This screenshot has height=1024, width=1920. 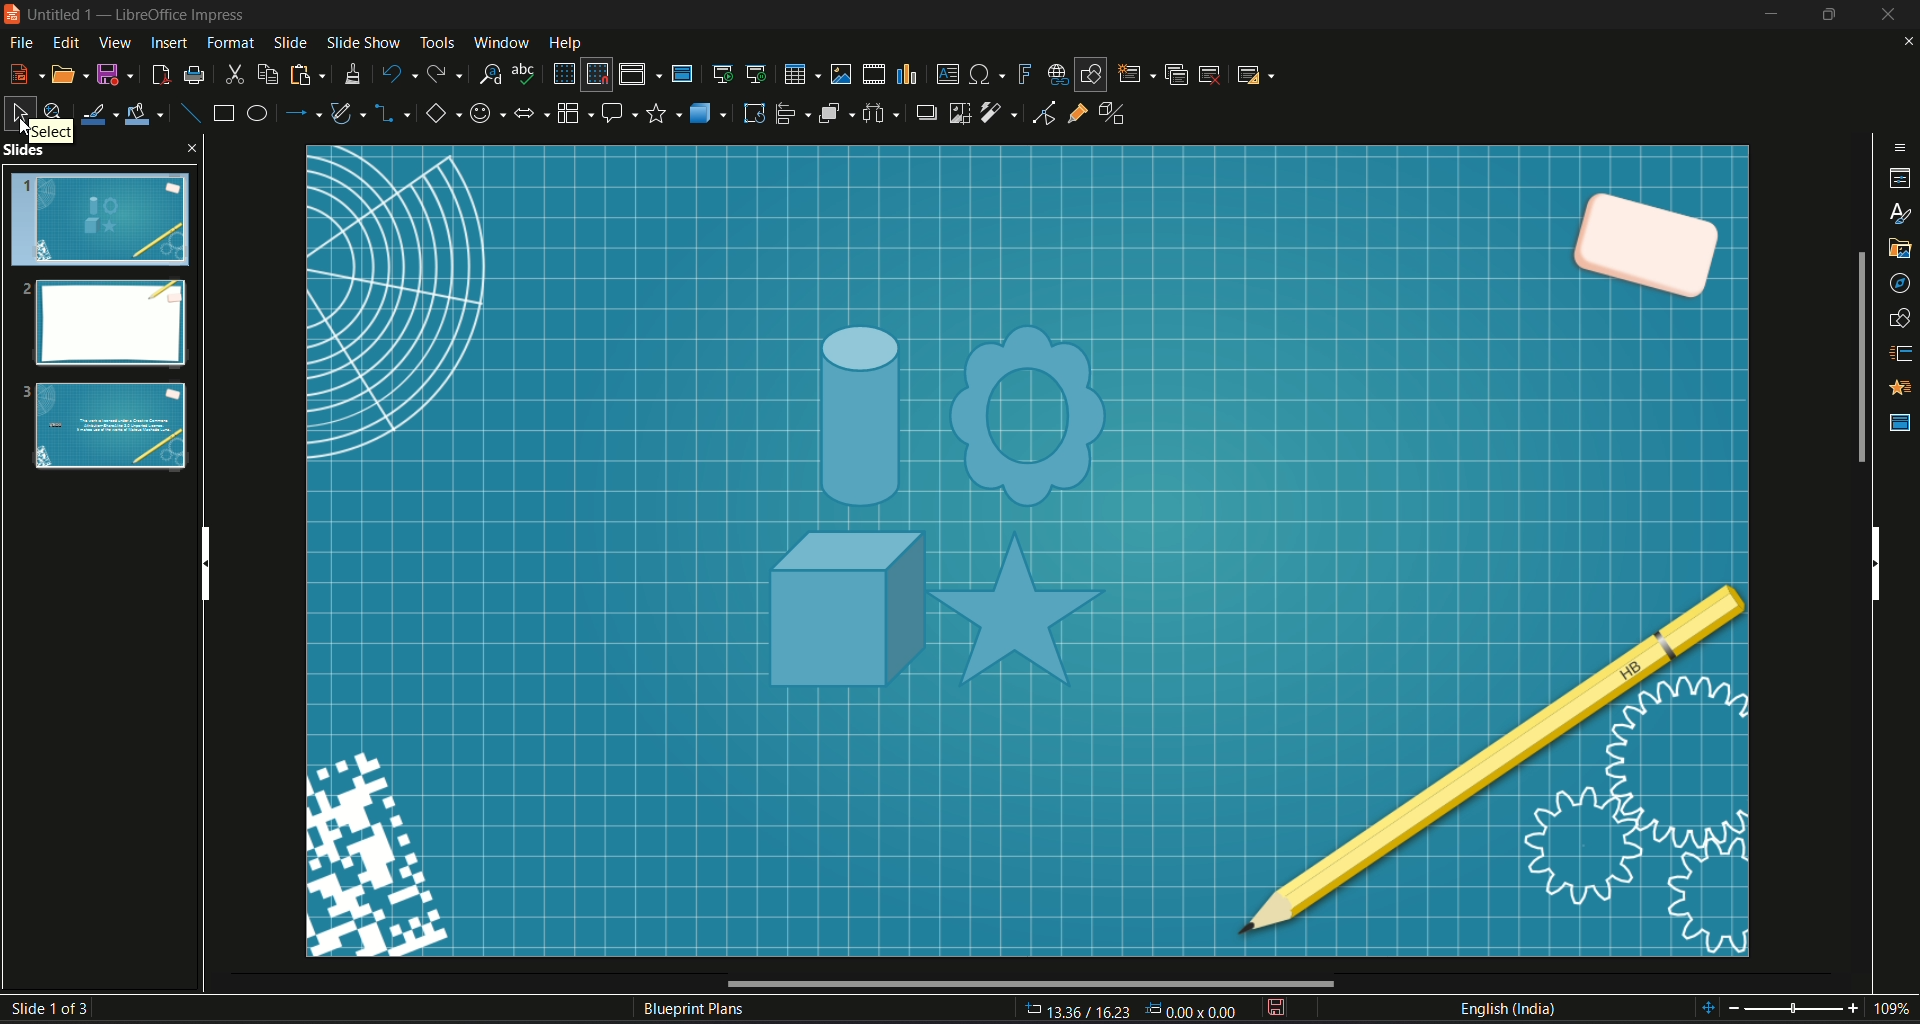 What do you see at coordinates (573, 113) in the screenshot?
I see `flowchart` at bounding box center [573, 113].